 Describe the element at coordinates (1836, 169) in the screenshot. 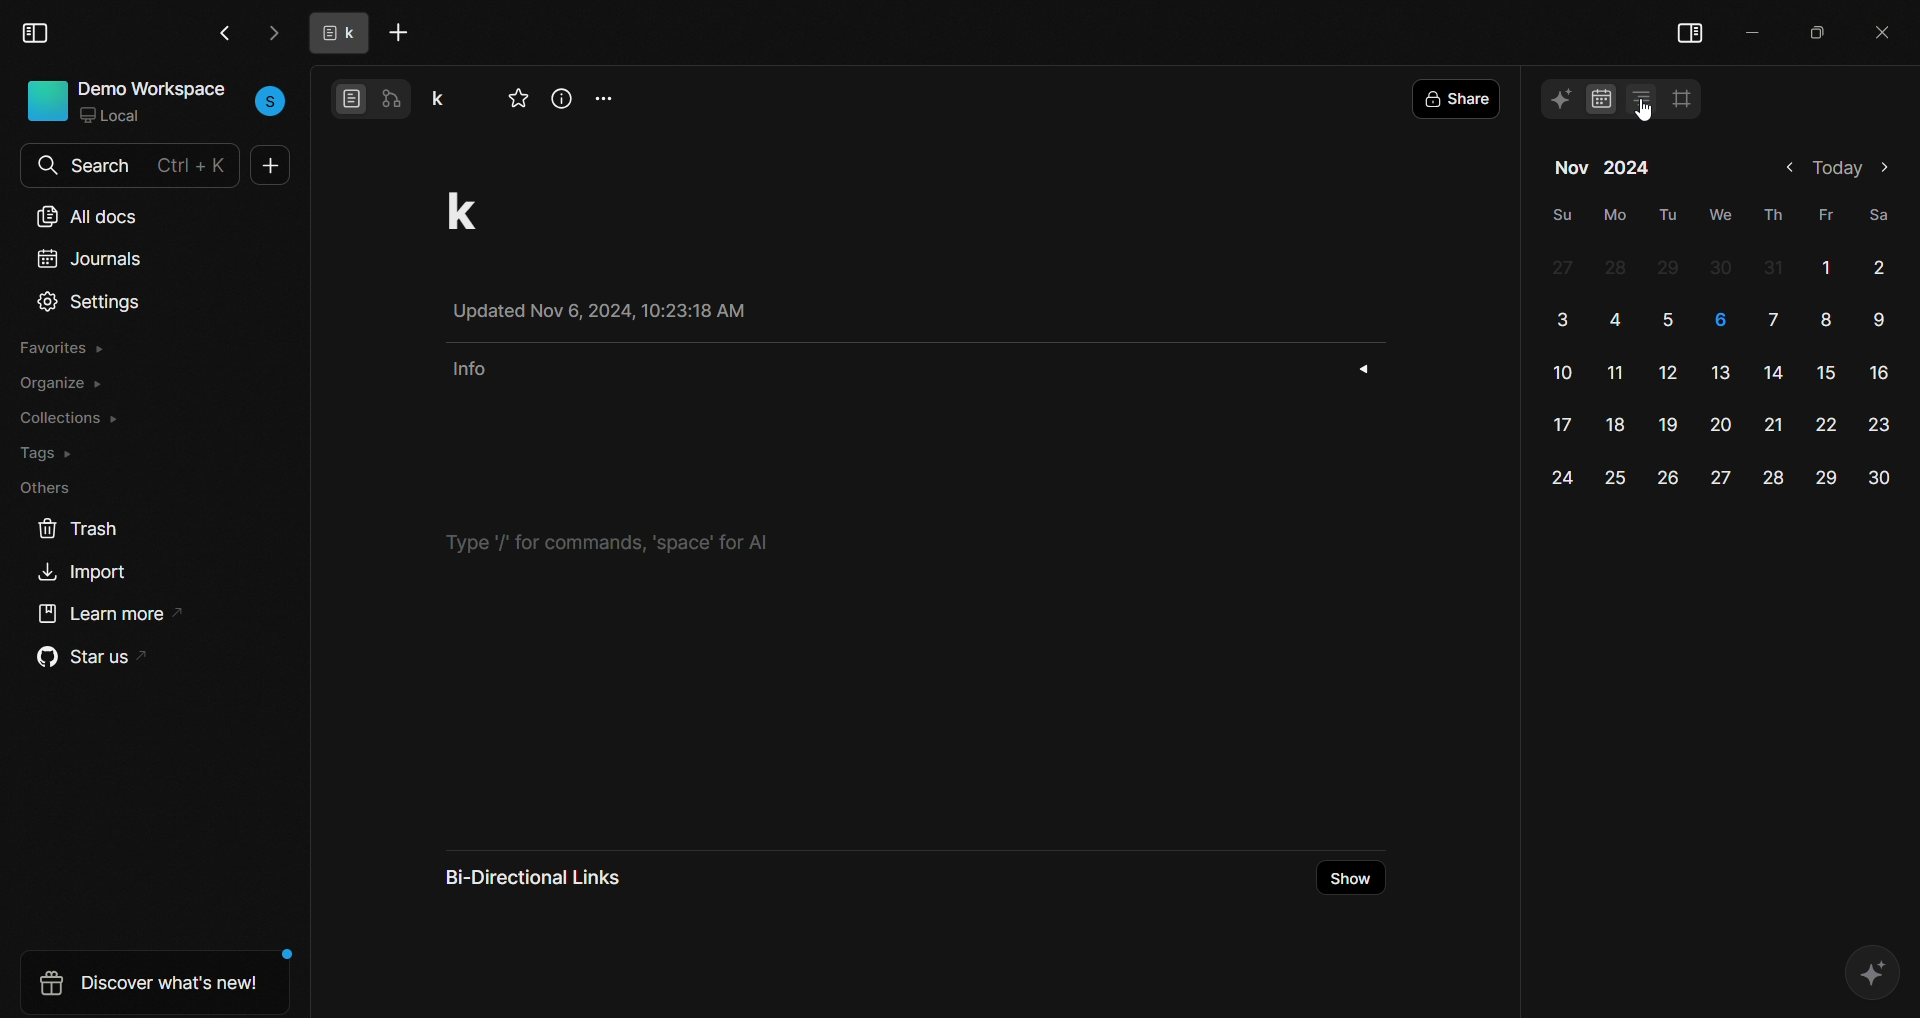

I see `Today` at that location.